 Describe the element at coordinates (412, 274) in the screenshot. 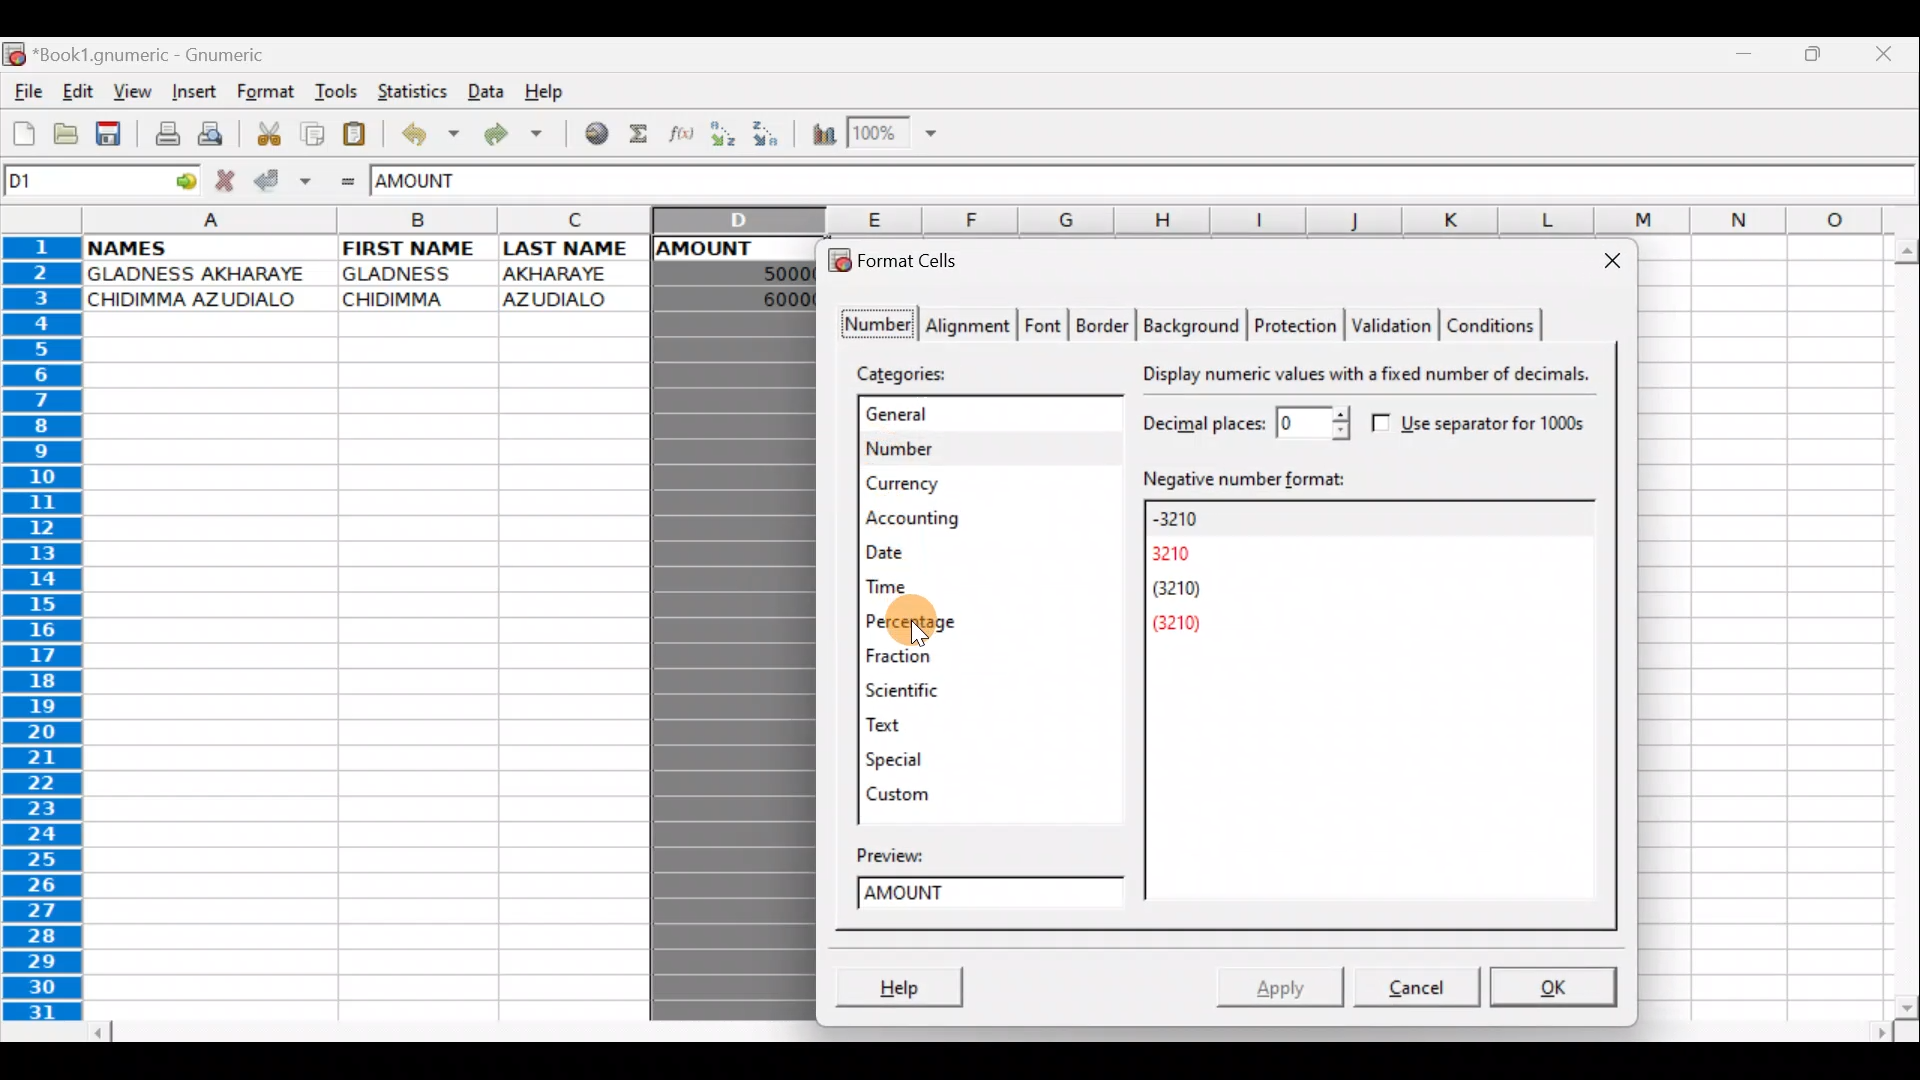

I see `GLADNESS` at that location.